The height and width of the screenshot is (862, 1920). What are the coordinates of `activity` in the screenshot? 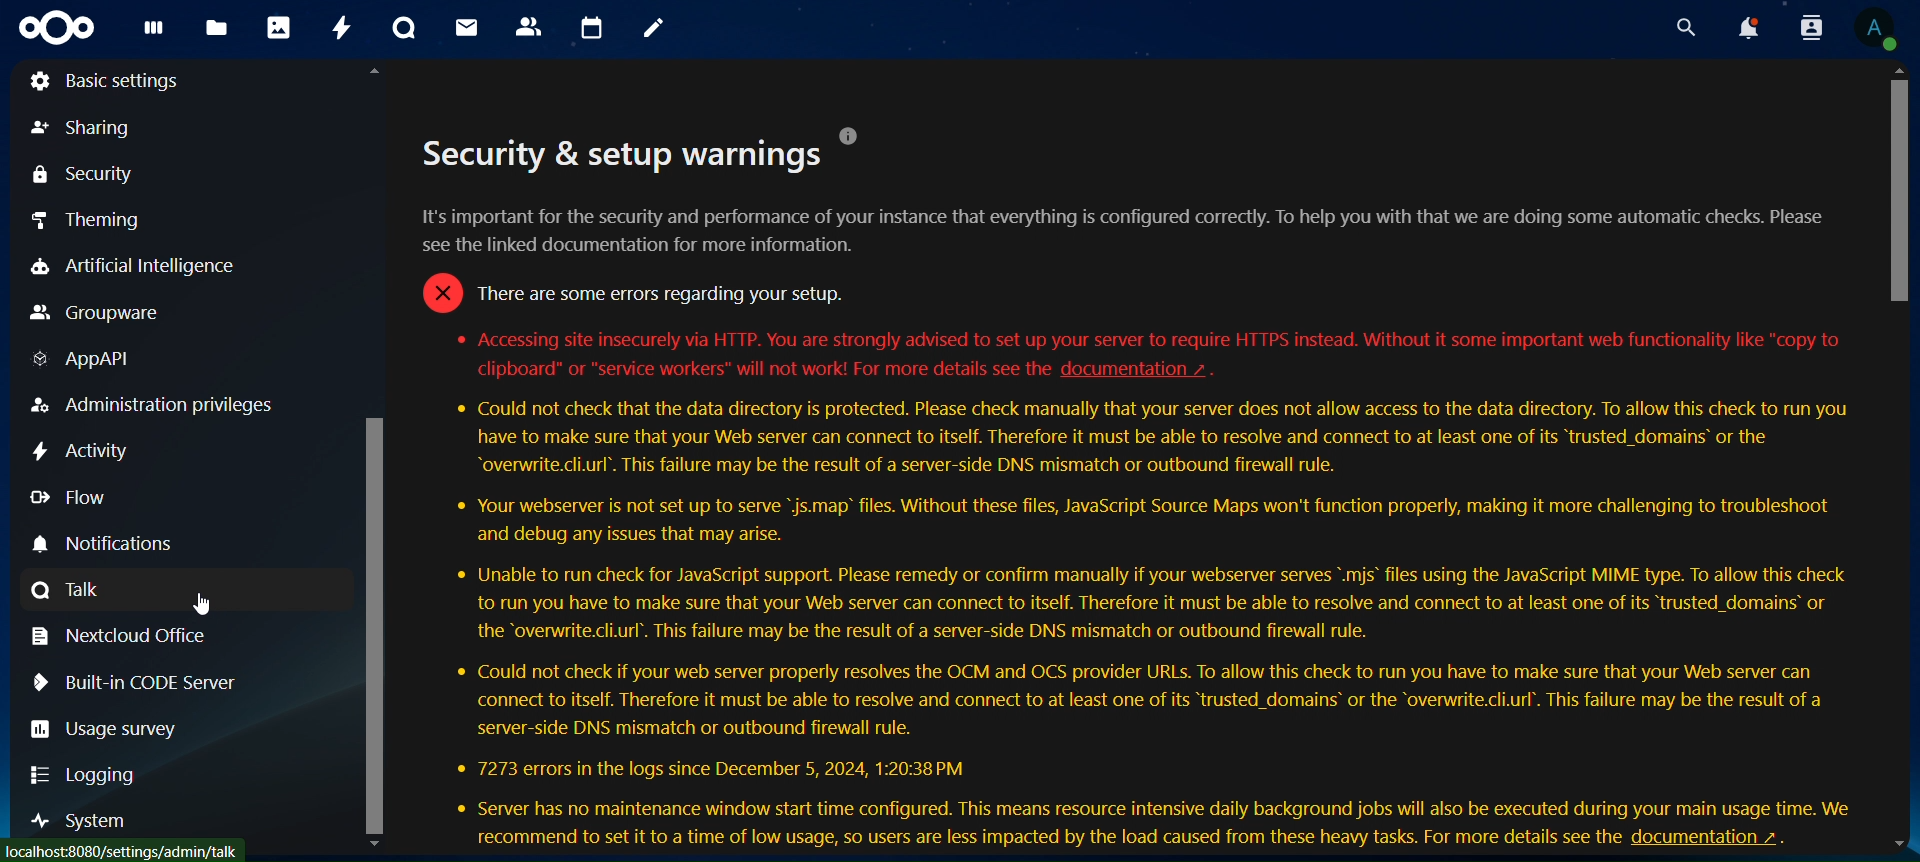 It's located at (81, 449).